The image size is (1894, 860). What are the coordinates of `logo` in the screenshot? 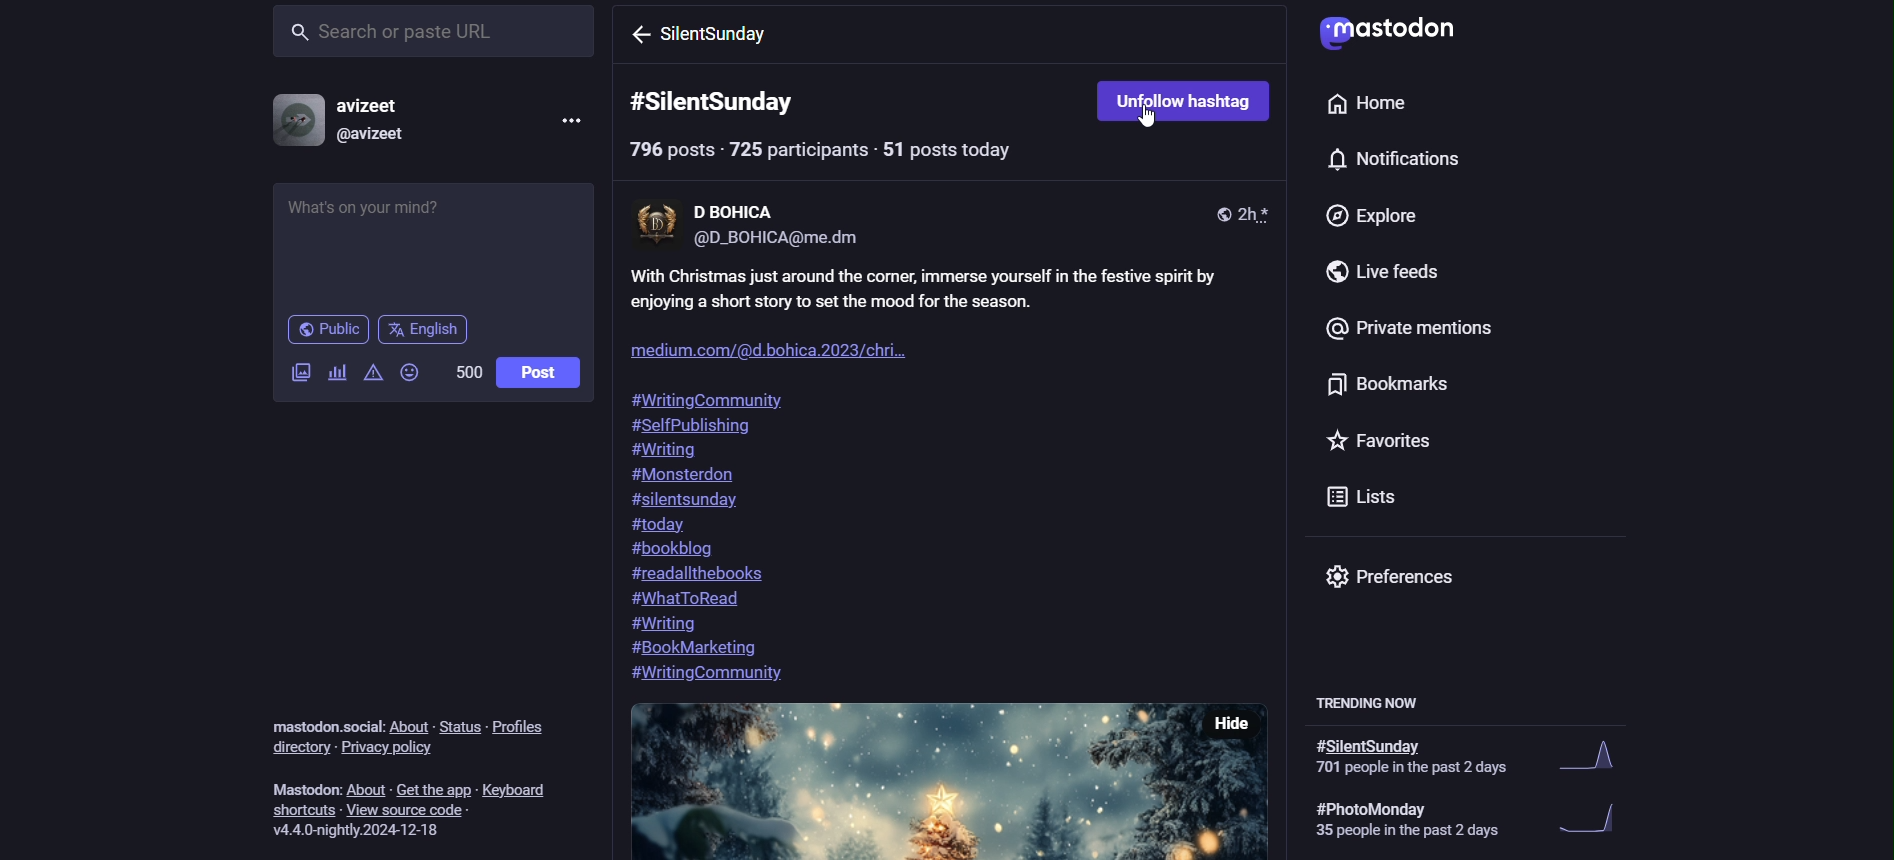 It's located at (1385, 31).